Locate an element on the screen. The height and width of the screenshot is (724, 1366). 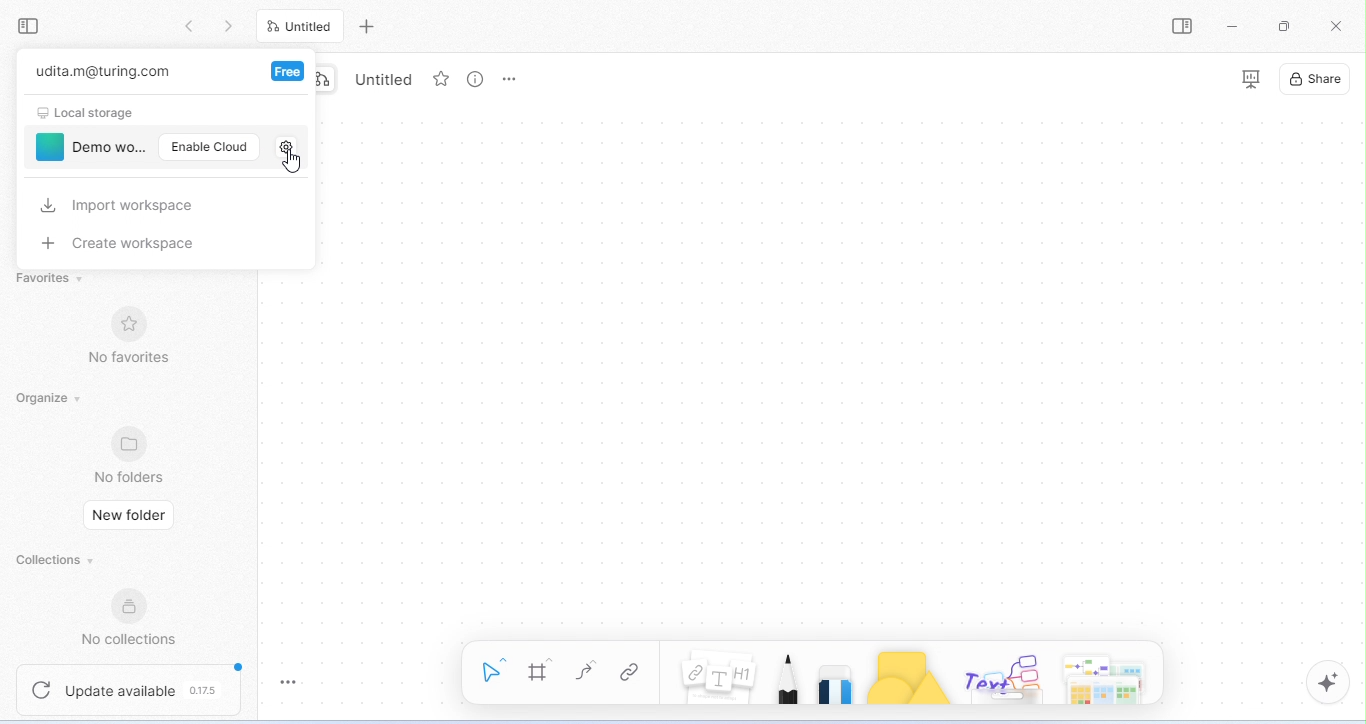
frame is located at coordinates (542, 671).